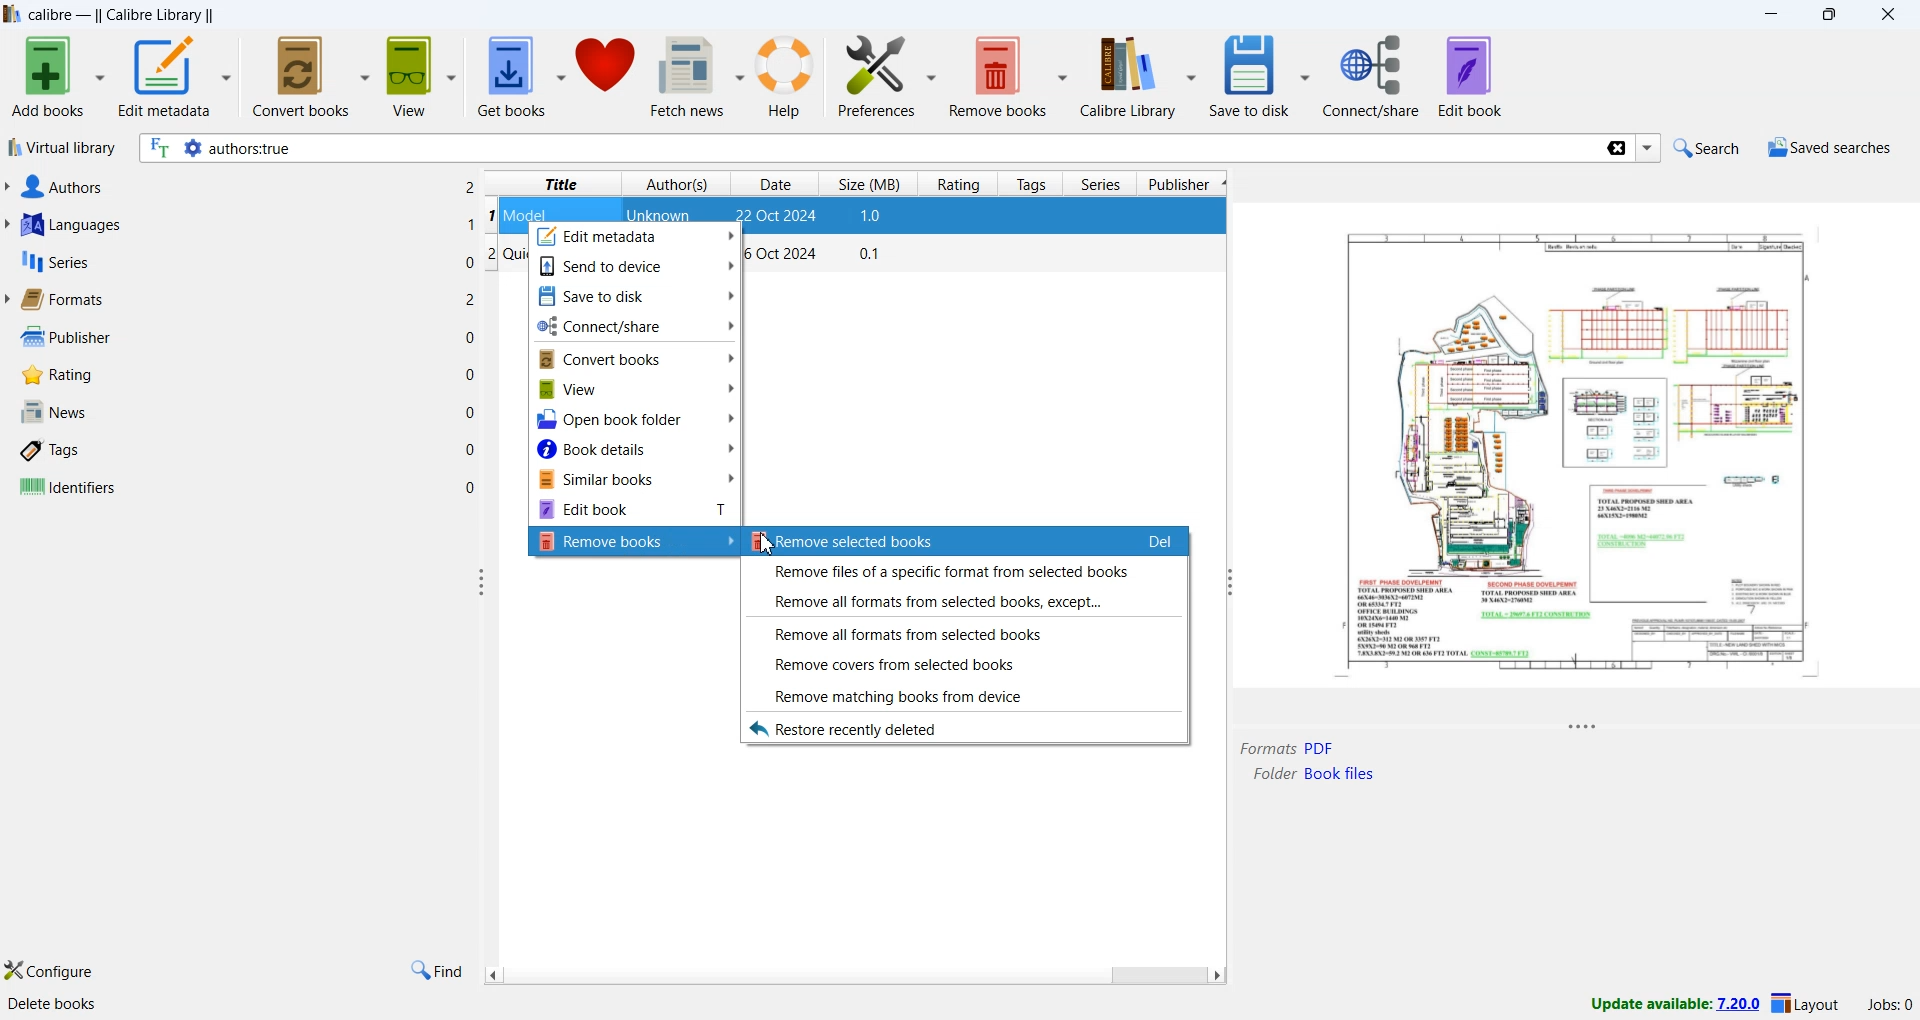 This screenshot has width=1920, height=1020. What do you see at coordinates (635, 541) in the screenshot?
I see `Remove books` at bounding box center [635, 541].